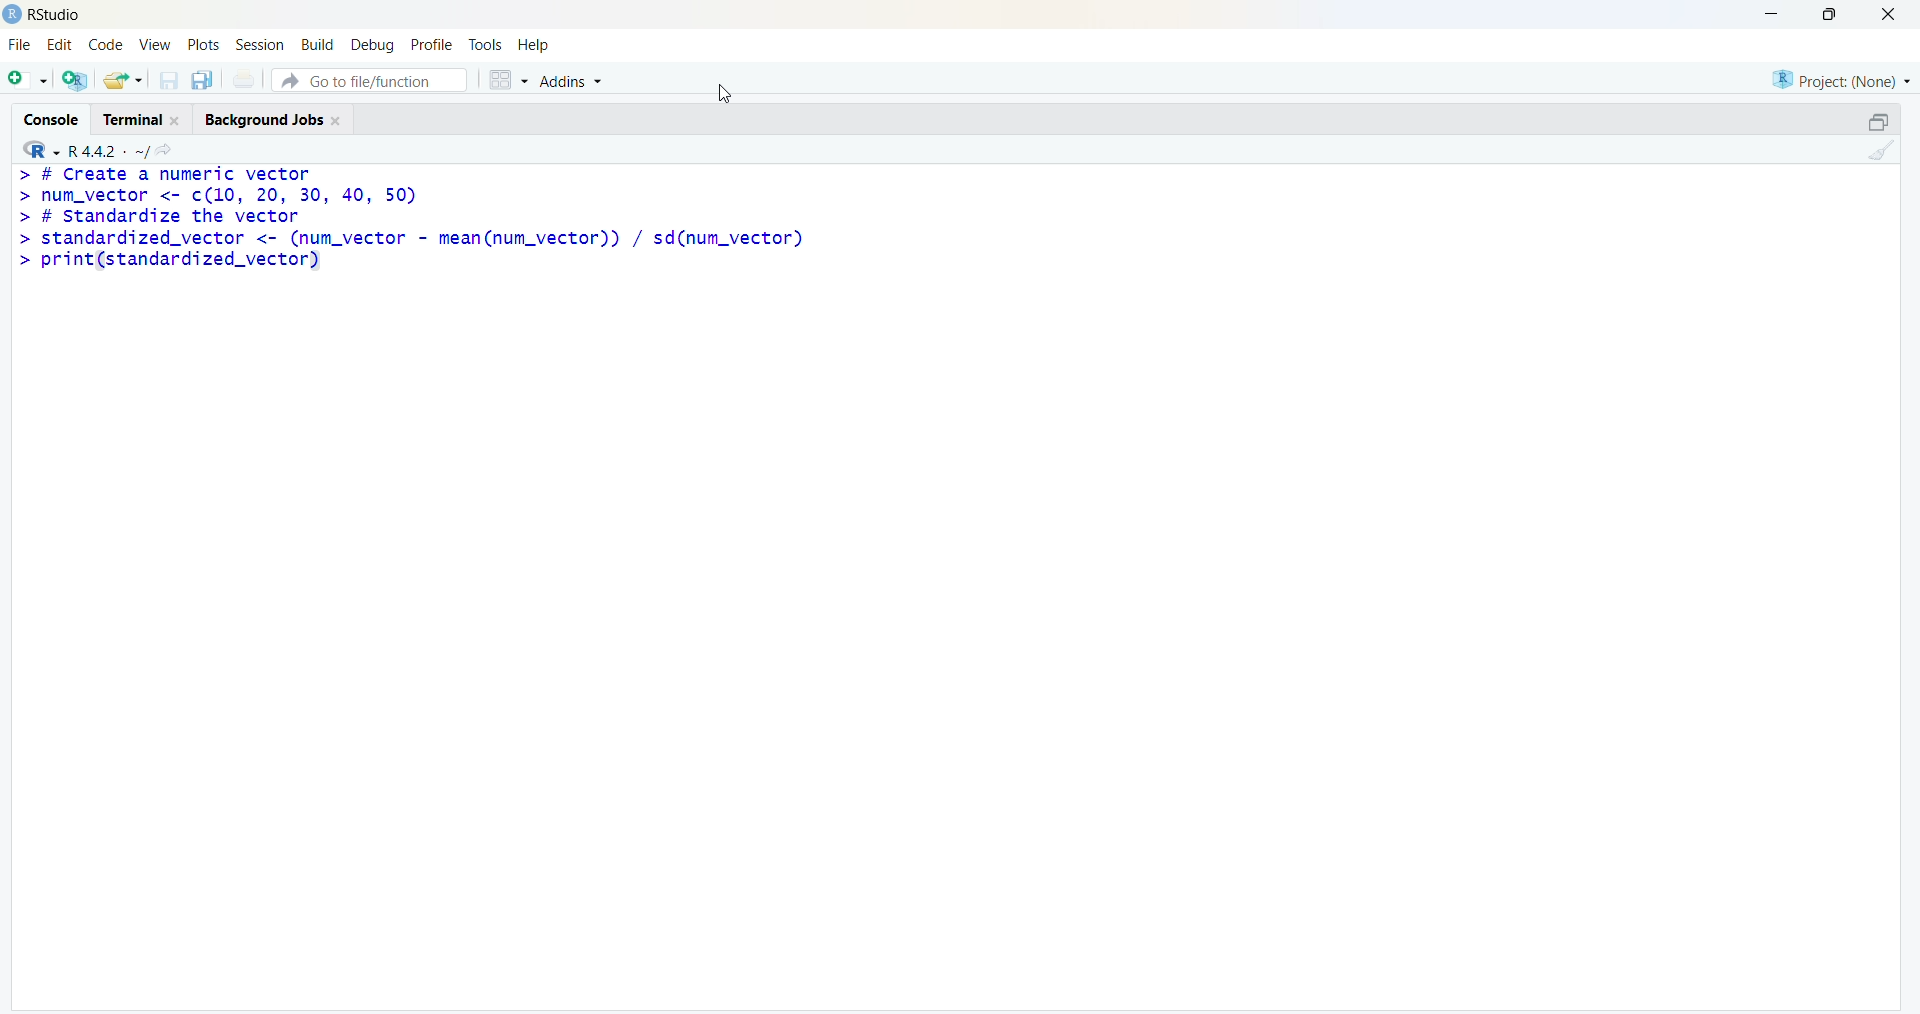  I want to click on logo, so click(14, 15).